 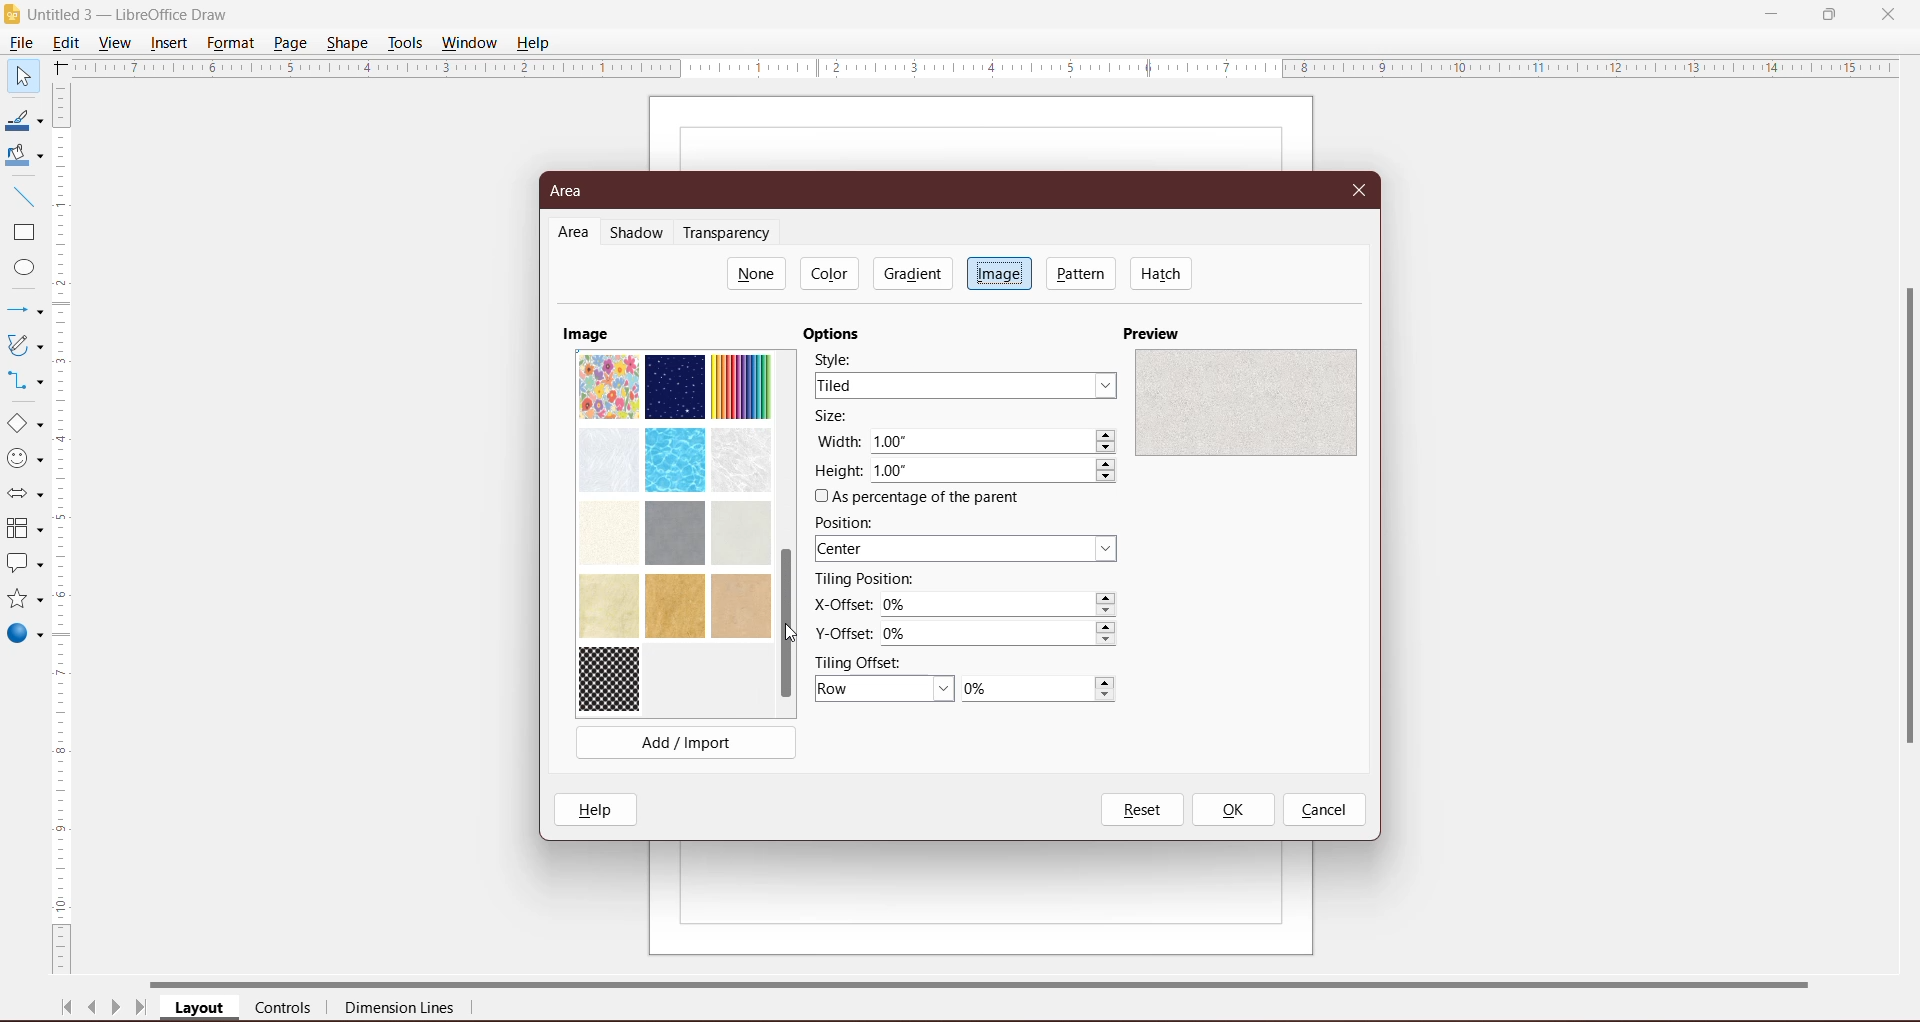 I want to click on 3D objects, so click(x=24, y=636).